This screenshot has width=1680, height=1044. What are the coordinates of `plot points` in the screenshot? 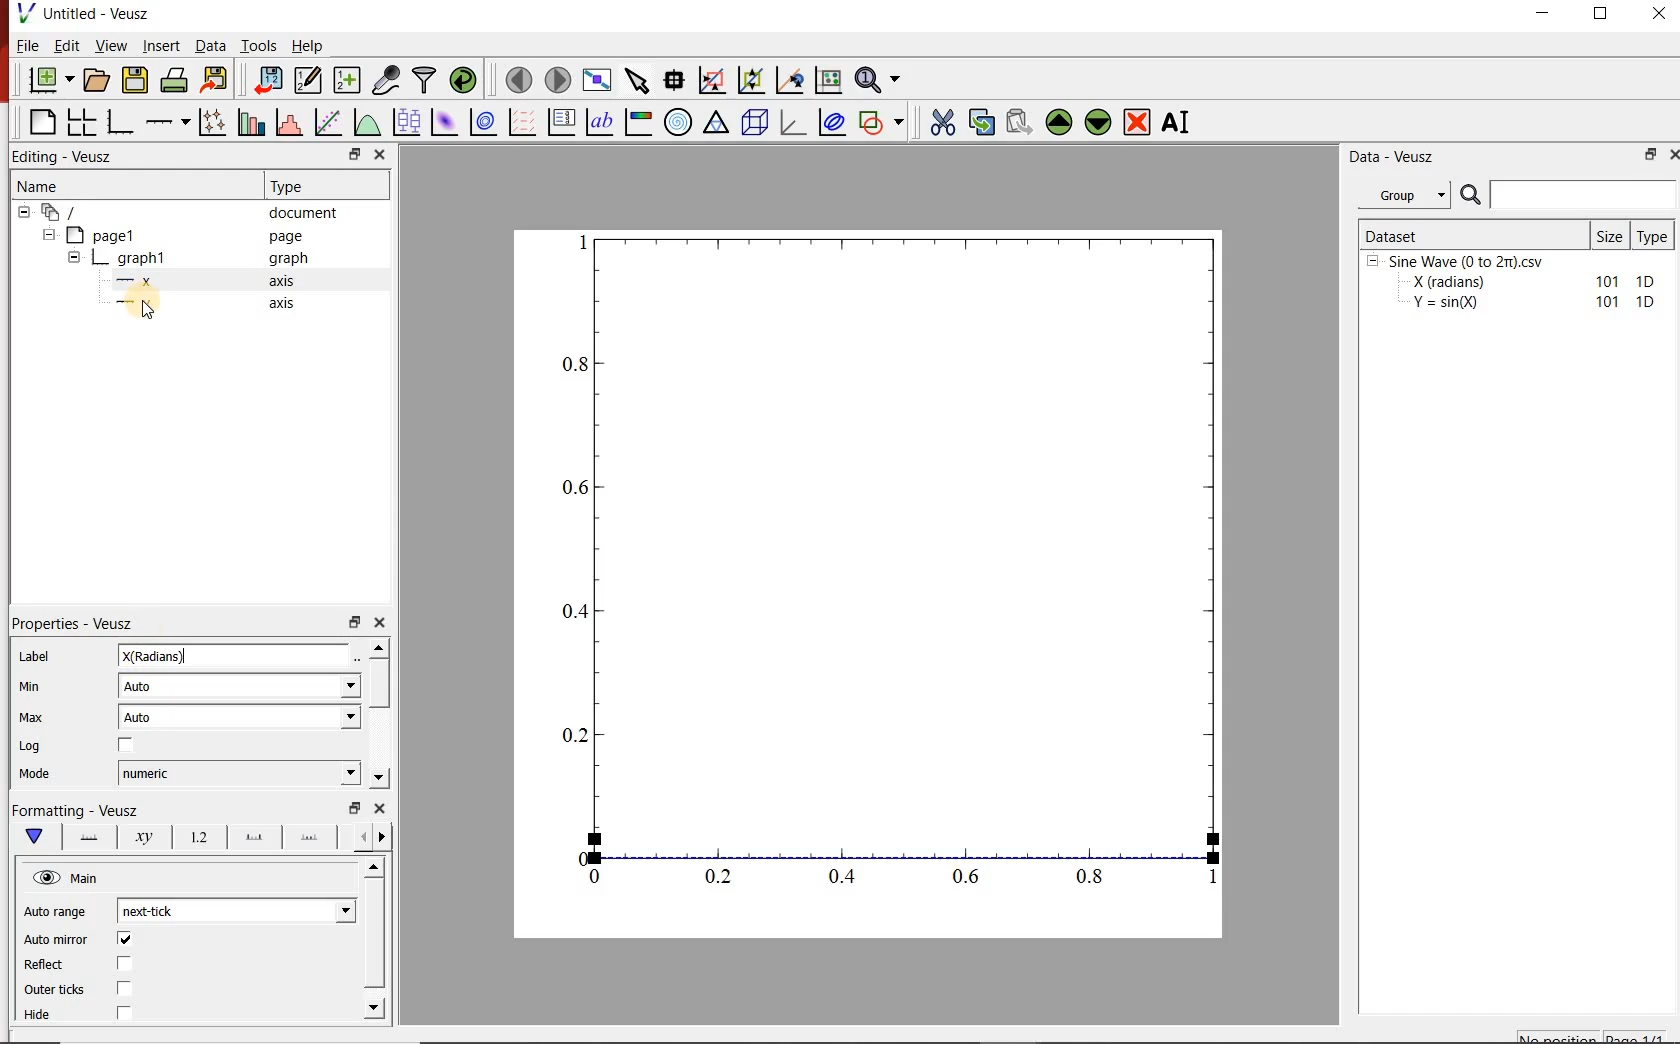 It's located at (215, 121).